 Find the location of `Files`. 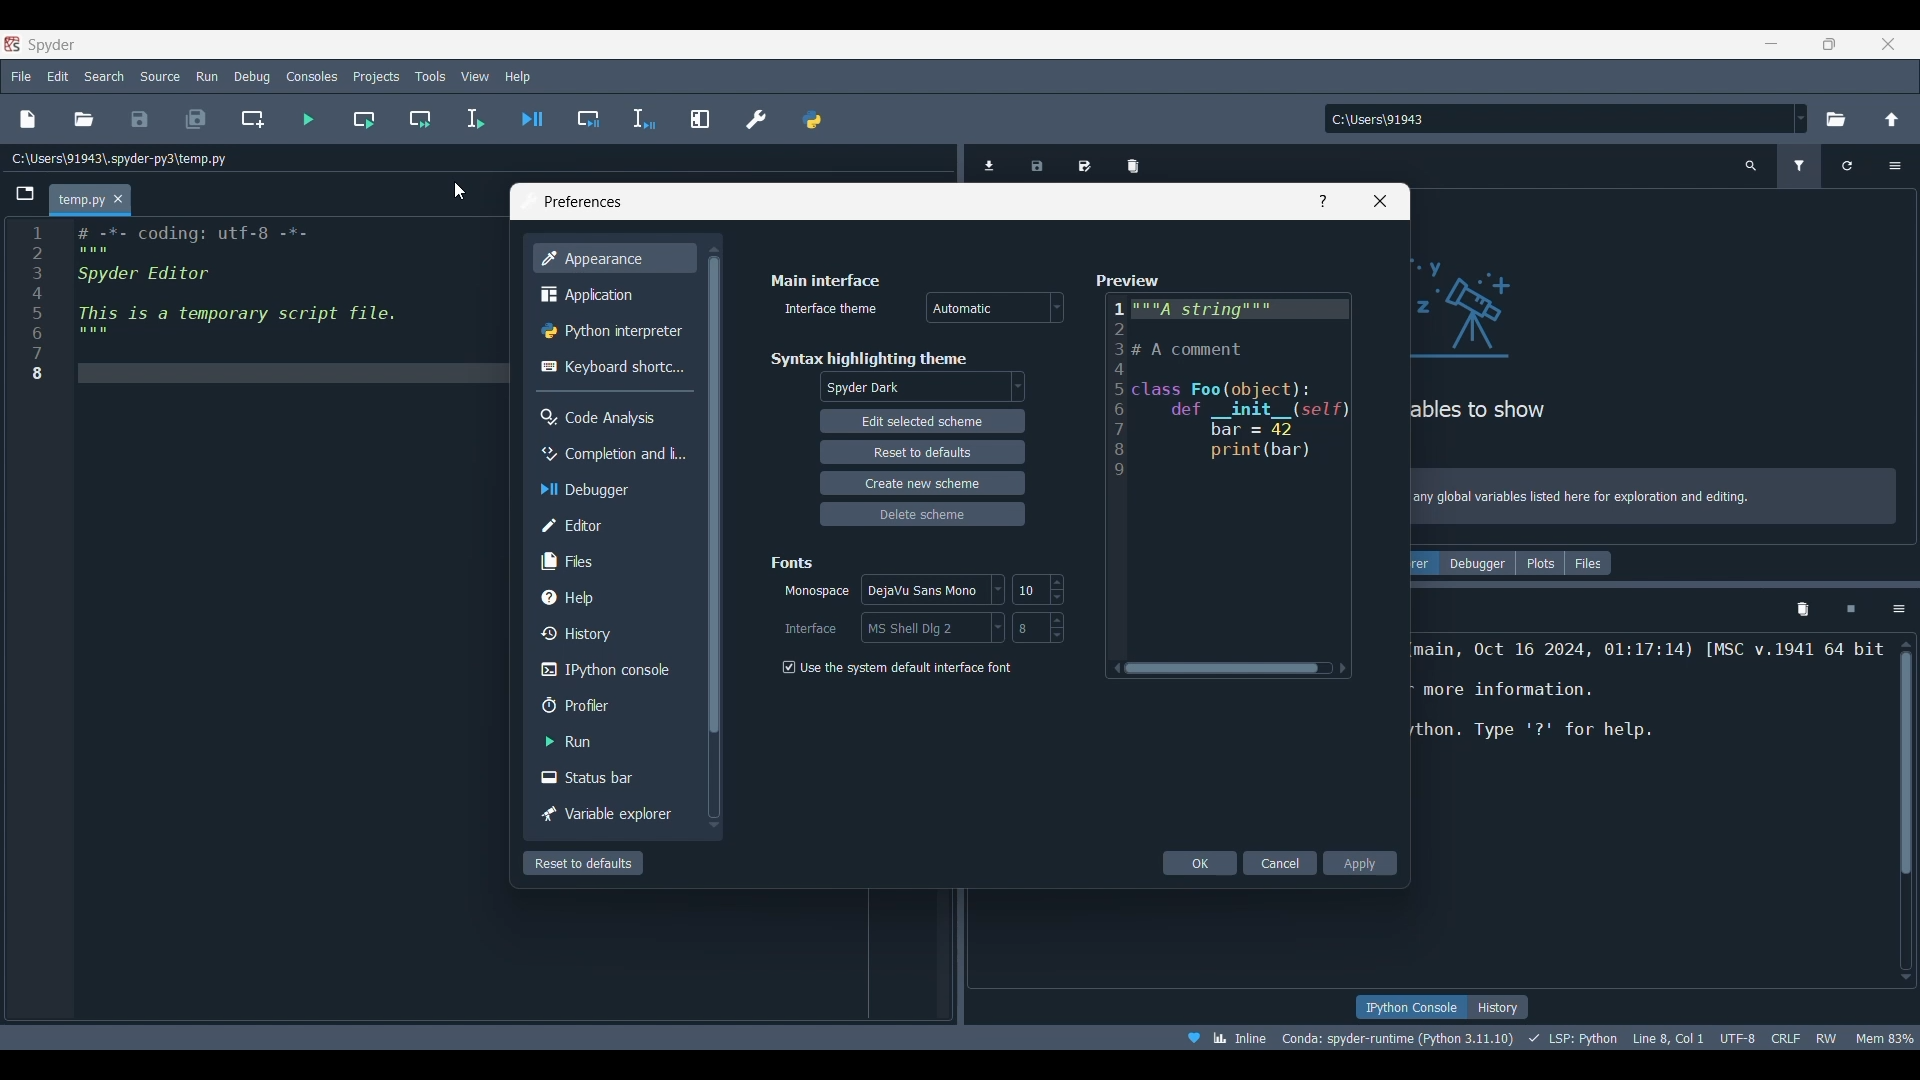

Files is located at coordinates (1588, 563).